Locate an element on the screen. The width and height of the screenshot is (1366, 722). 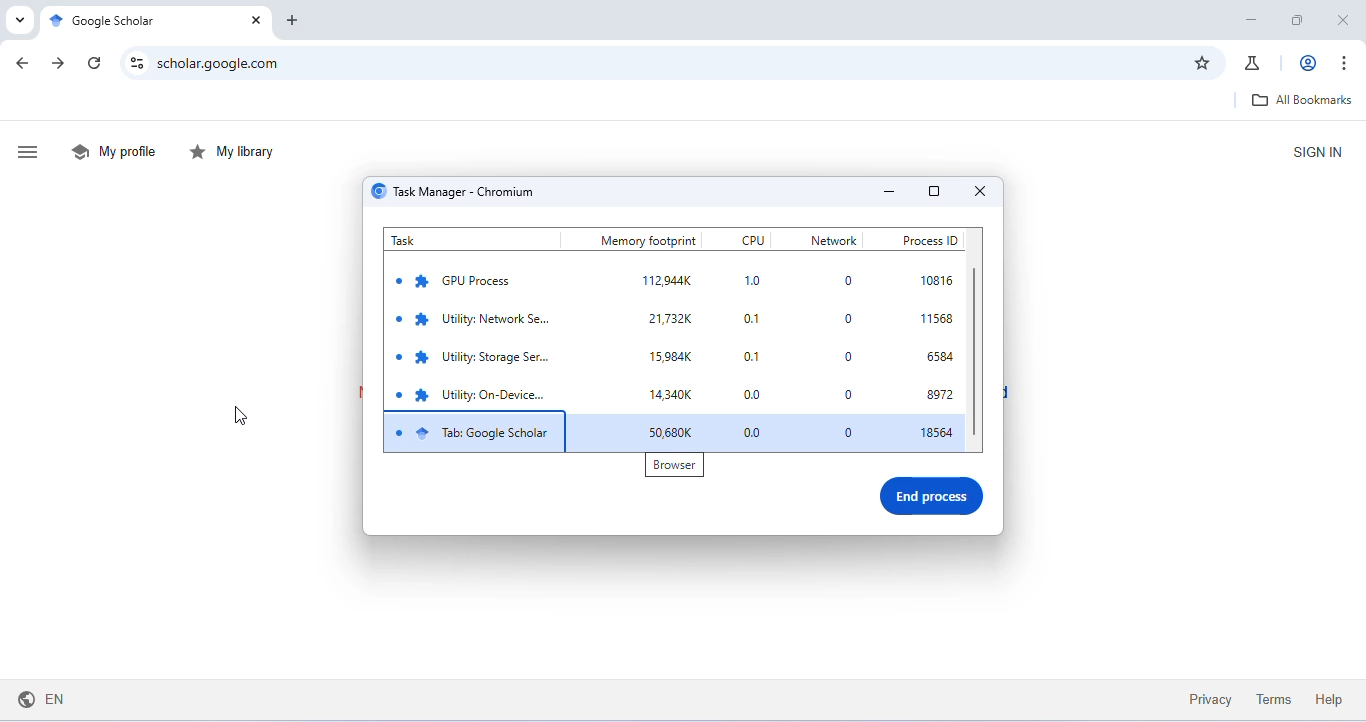
add new tab is located at coordinates (294, 21).